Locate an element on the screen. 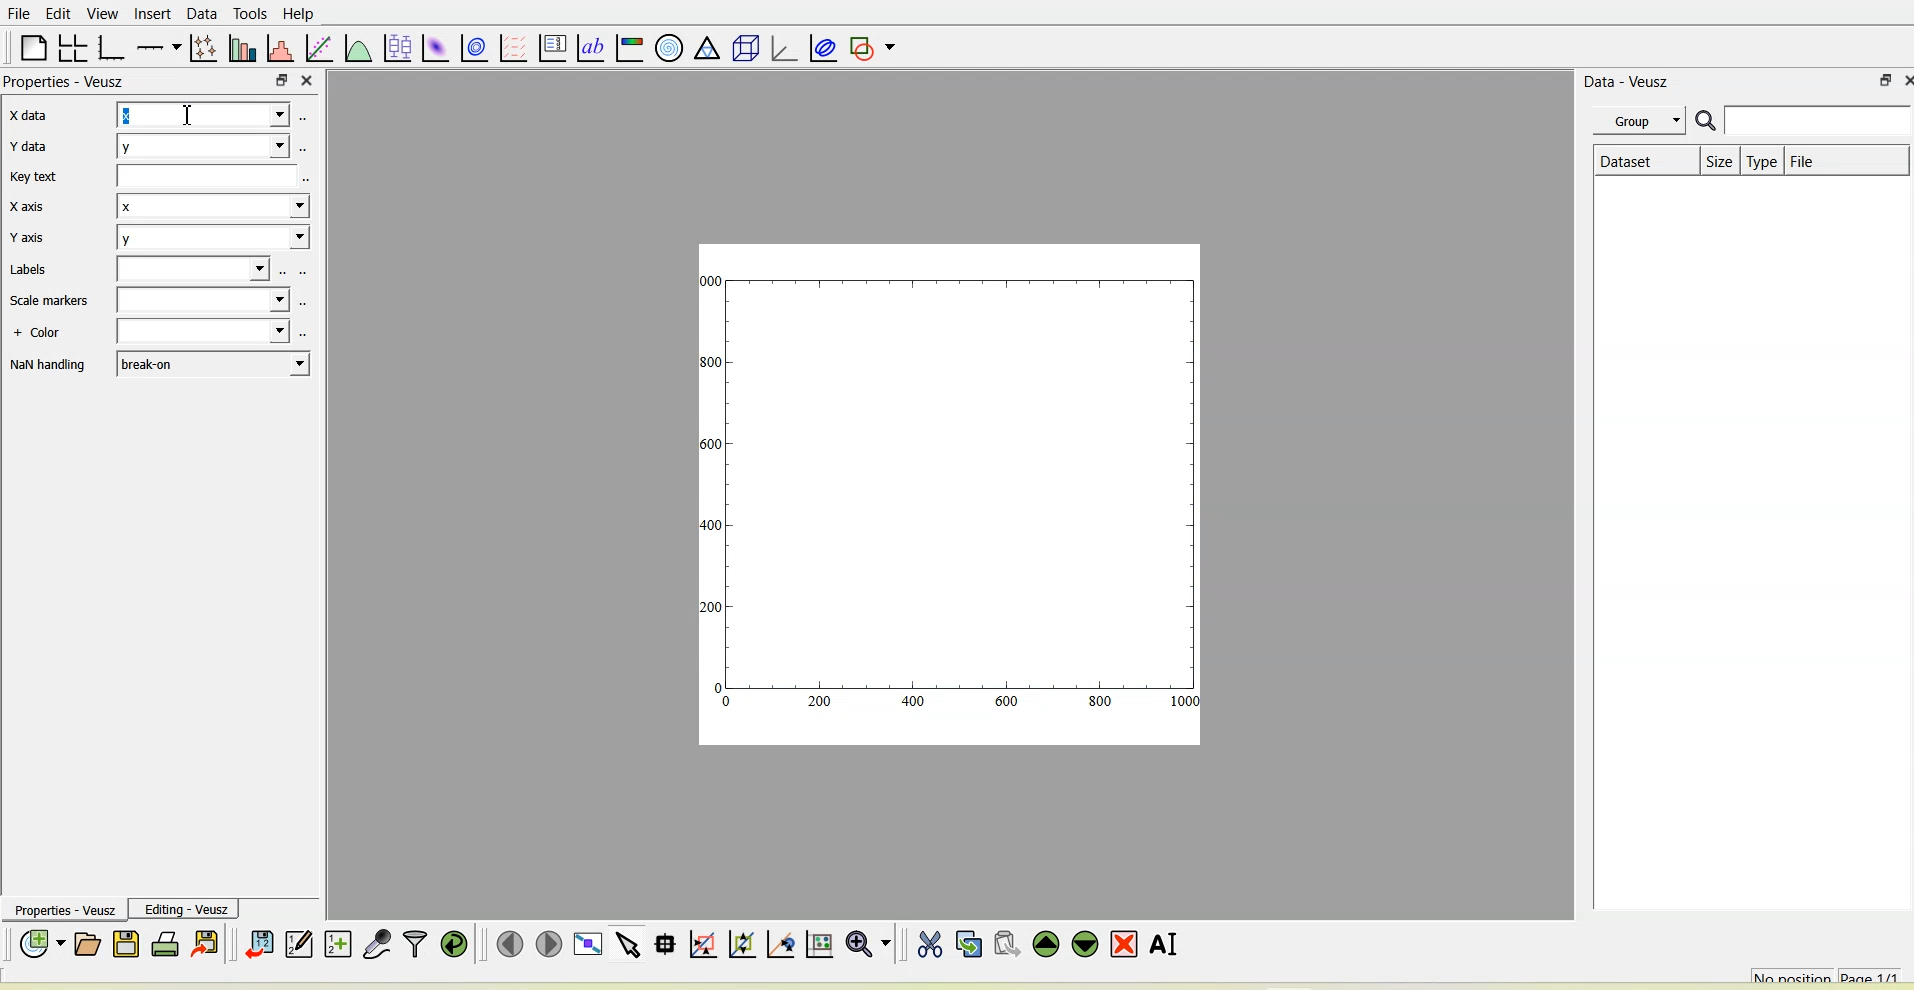 Image resolution: width=1914 pixels, height=990 pixels. Filter data is located at coordinates (415, 945).